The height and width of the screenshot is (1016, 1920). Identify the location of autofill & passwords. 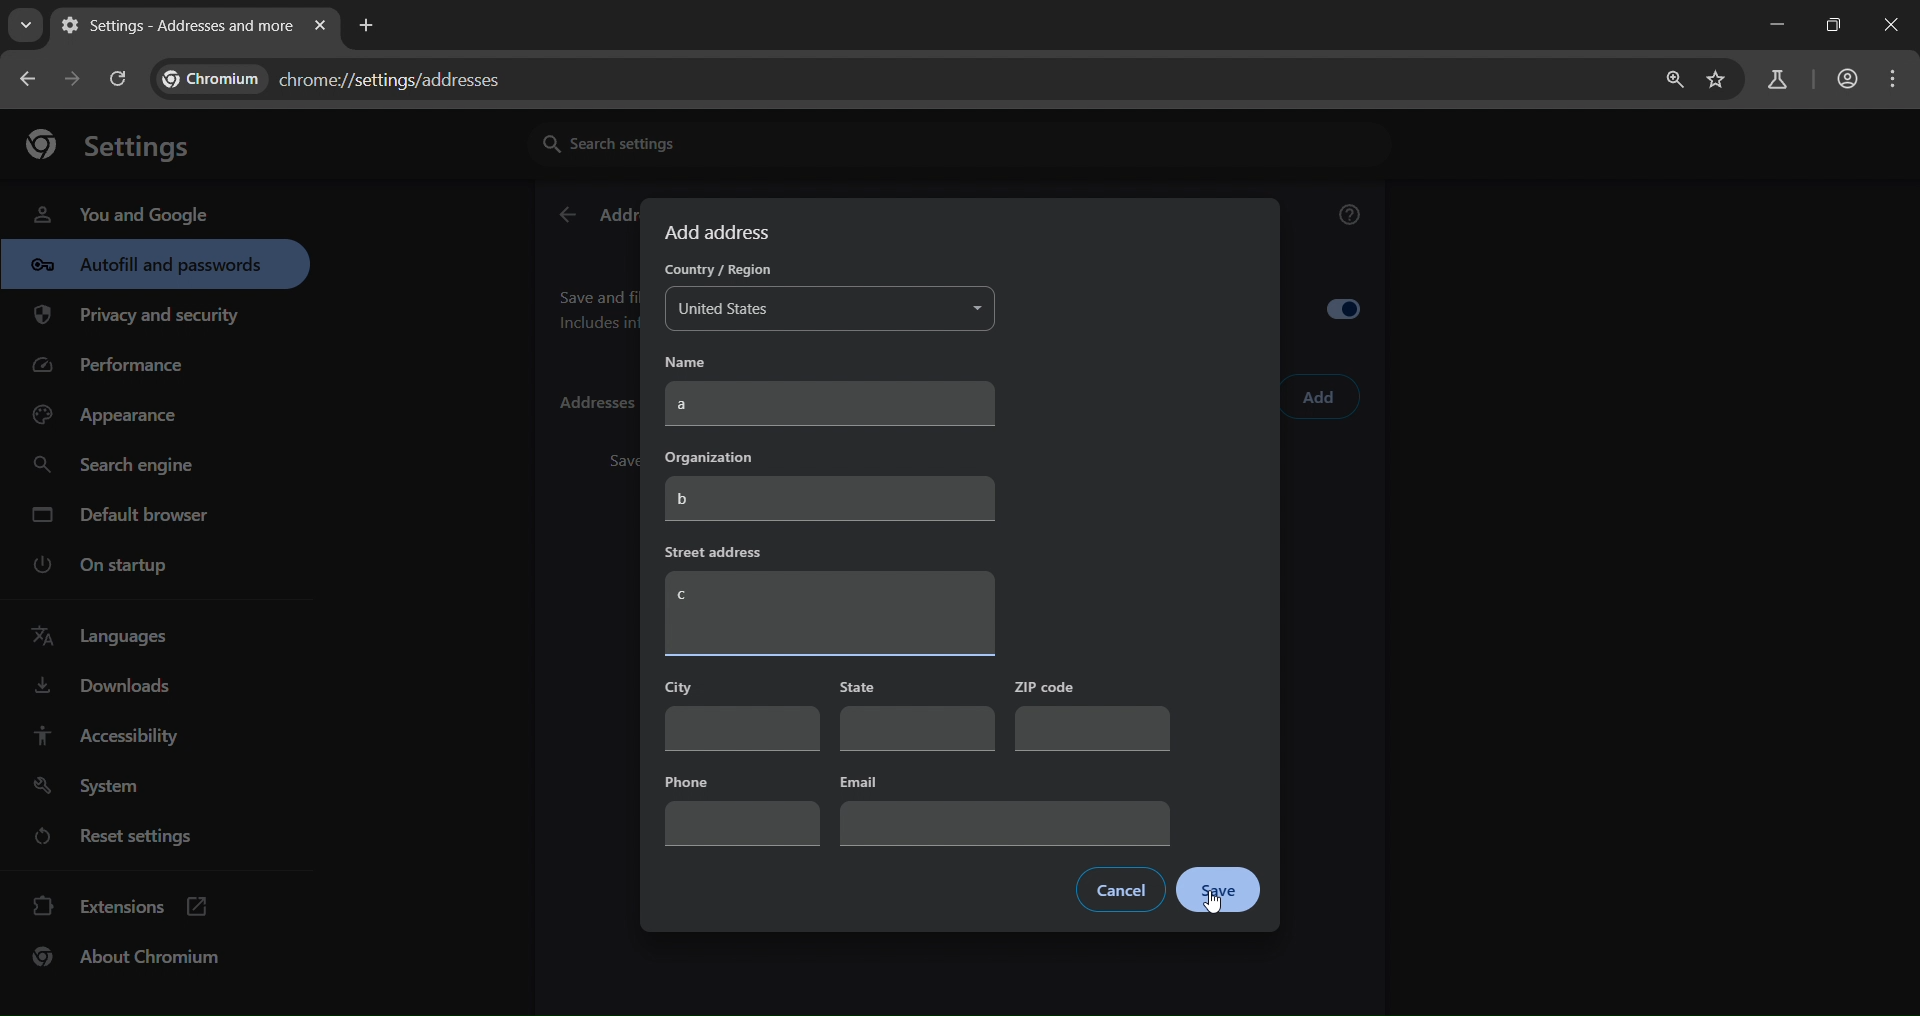
(155, 264).